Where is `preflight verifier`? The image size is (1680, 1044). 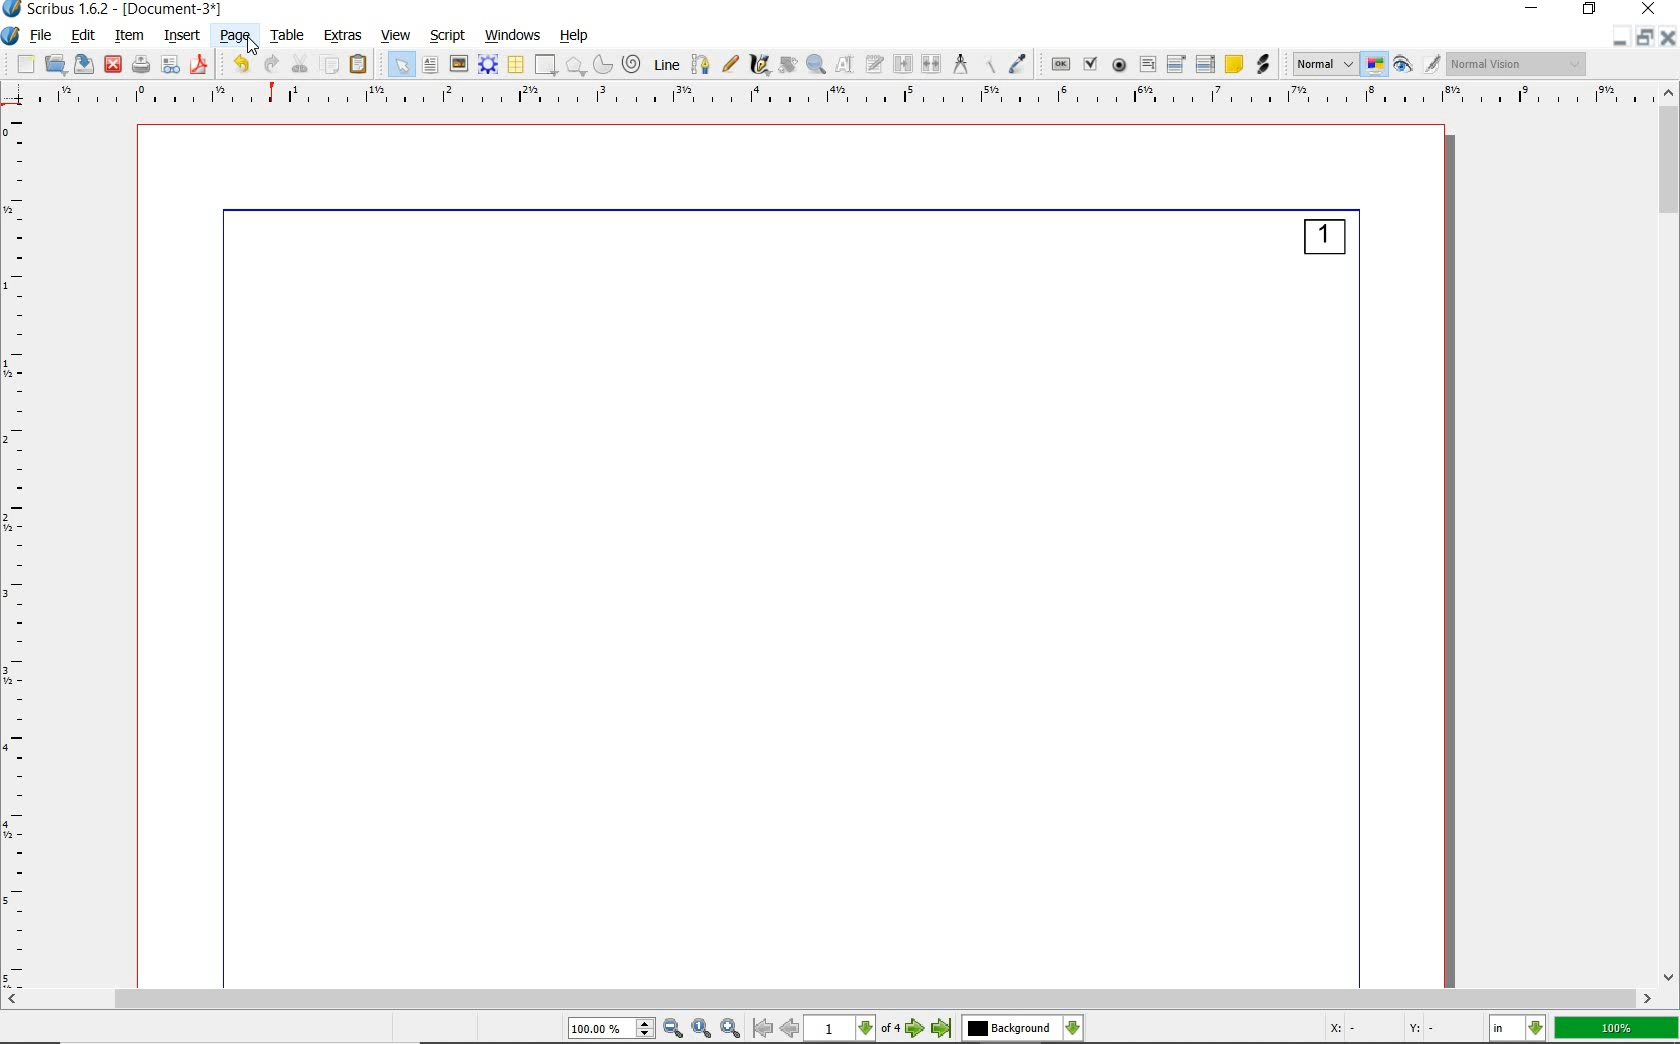 preflight verifier is located at coordinates (172, 65).